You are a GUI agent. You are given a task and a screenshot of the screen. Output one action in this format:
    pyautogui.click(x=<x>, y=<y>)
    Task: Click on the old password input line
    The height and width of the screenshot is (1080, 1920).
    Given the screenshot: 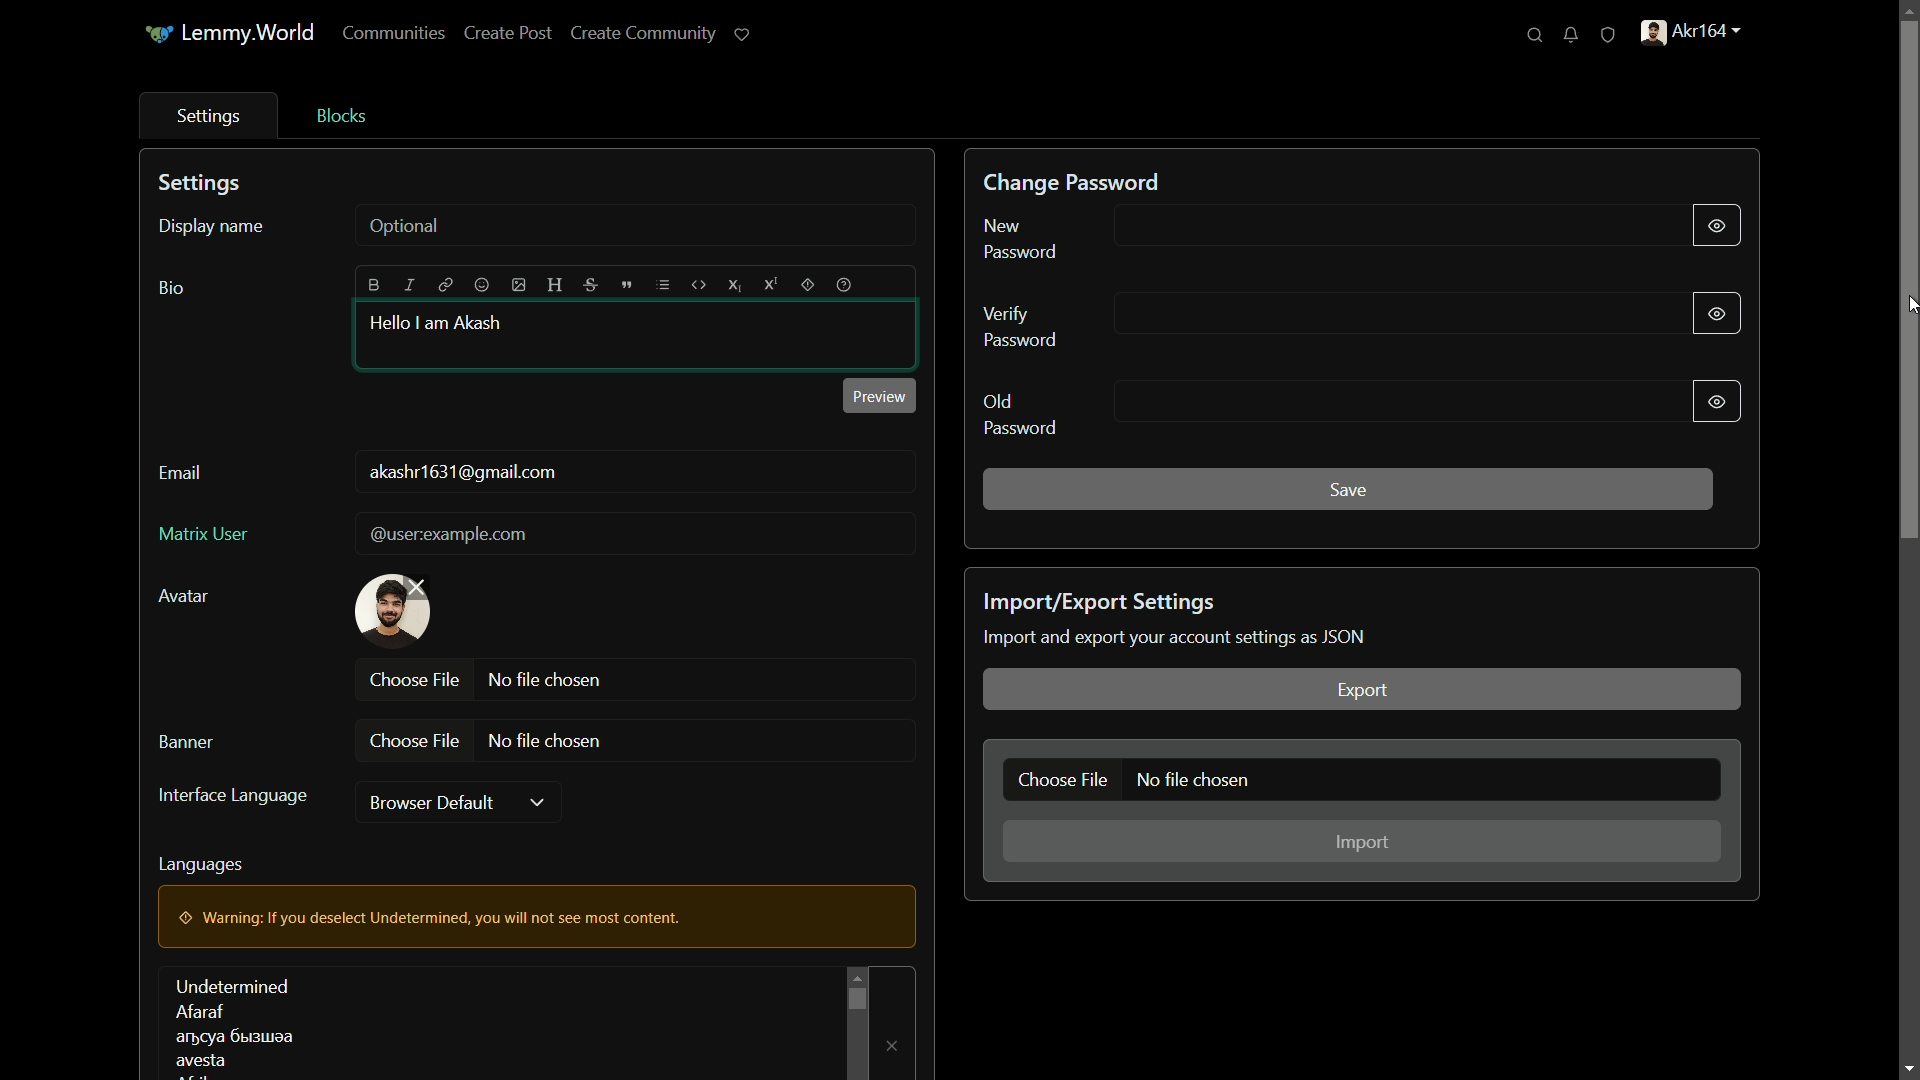 What is the action you would take?
    pyautogui.click(x=1395, y=401)
    